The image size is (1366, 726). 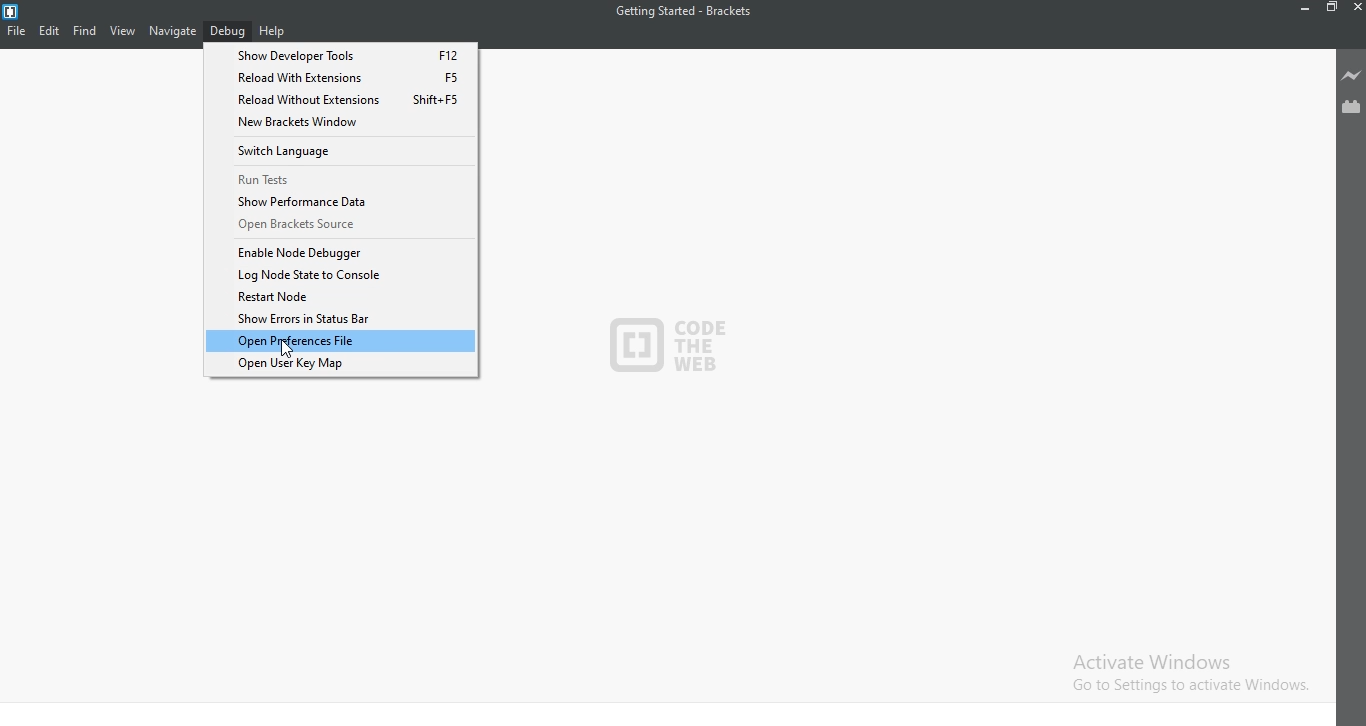 What do you see at coordinates (51, 30) in the screenshot?
I see `Edit` at bounding box center [51, 30].